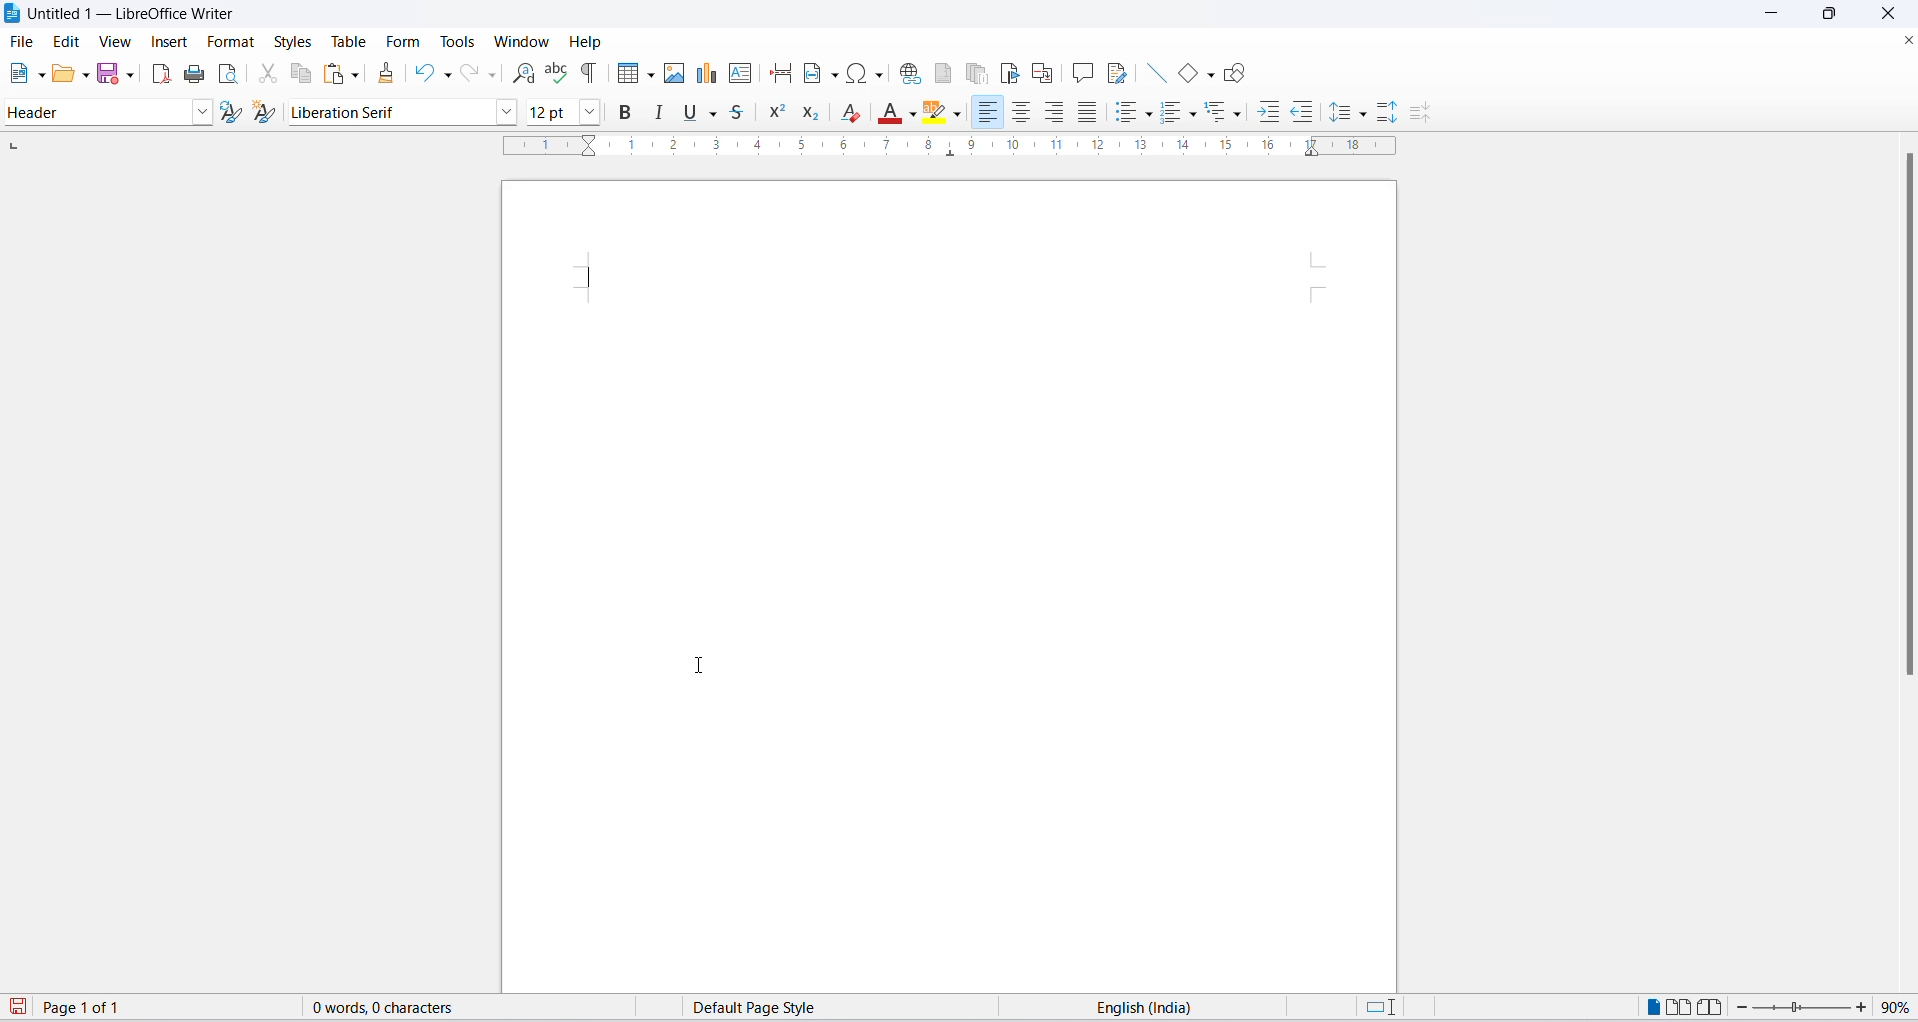 The width and height of the screenshot is (1918, 1022). Describe the element at coordinates (331, 75) in the screenshot. I see `paste` at that location.